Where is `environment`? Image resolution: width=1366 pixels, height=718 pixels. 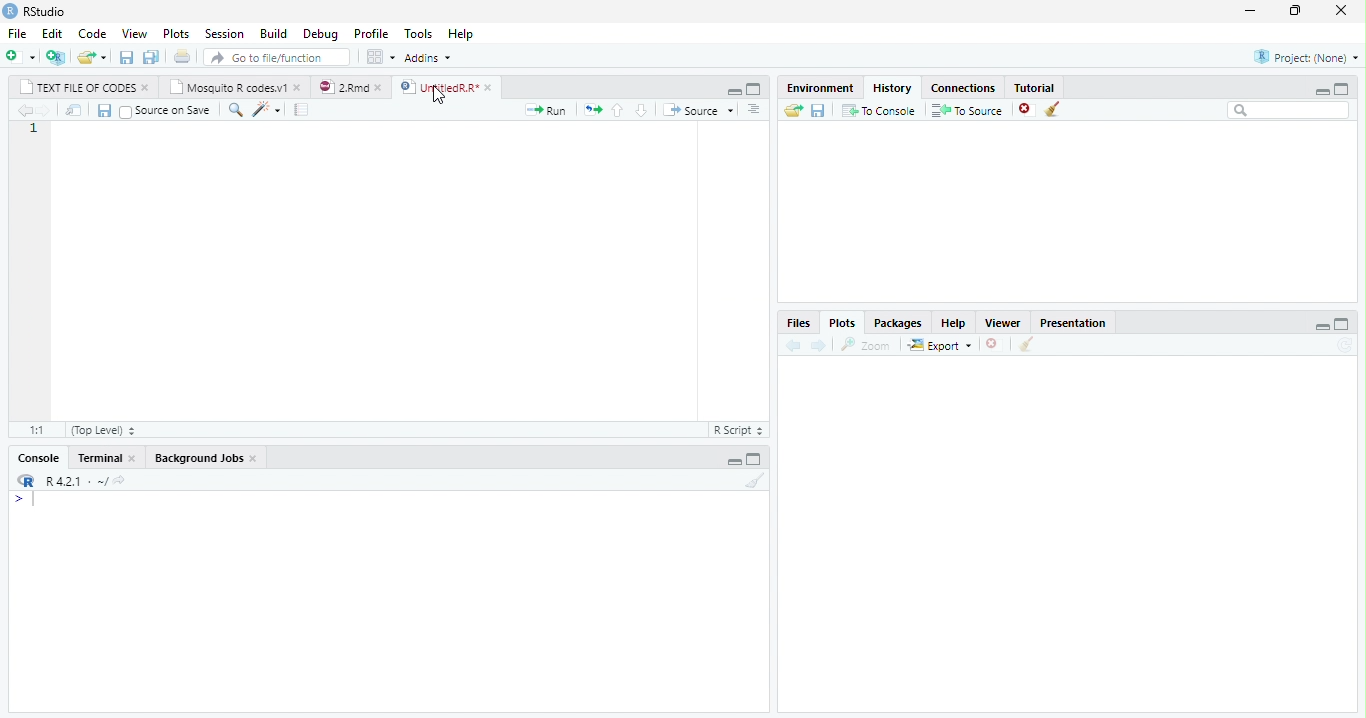 environment is located at coordinates (816, 88).